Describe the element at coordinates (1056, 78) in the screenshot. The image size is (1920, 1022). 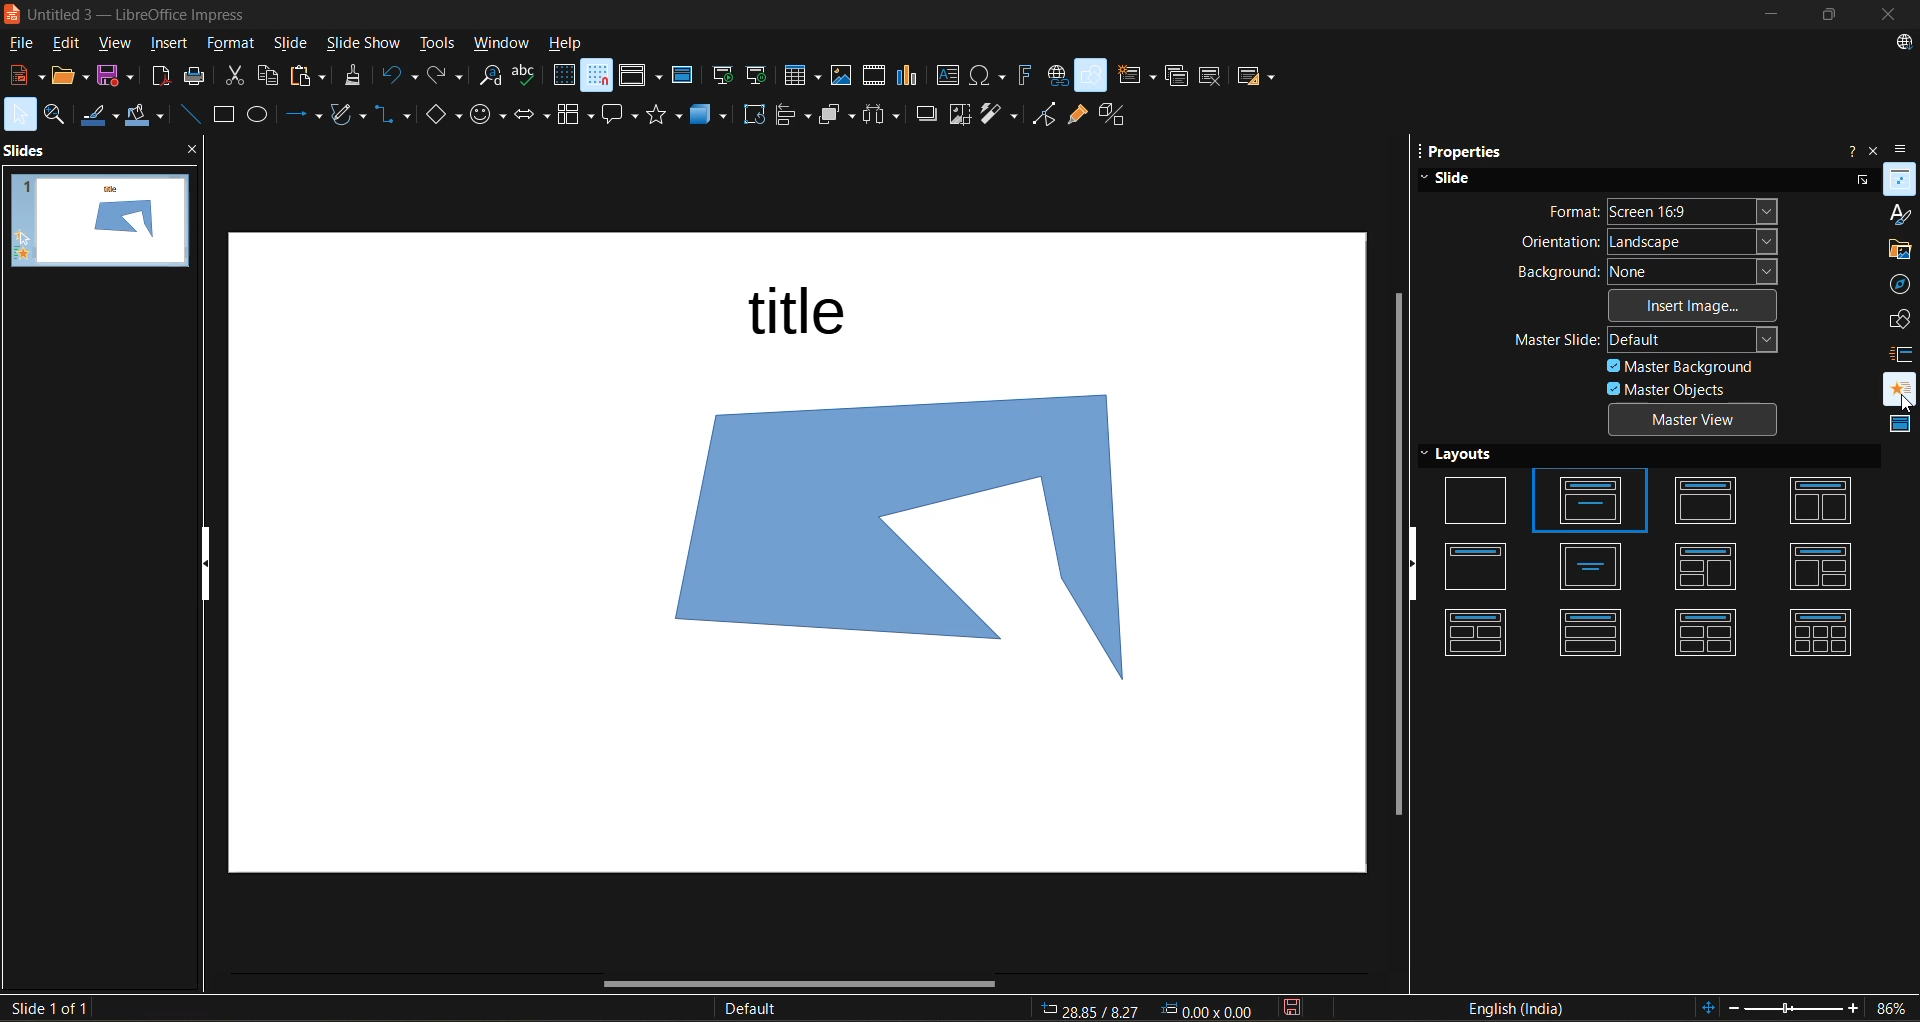
I see `insert hyperlink` at that location.